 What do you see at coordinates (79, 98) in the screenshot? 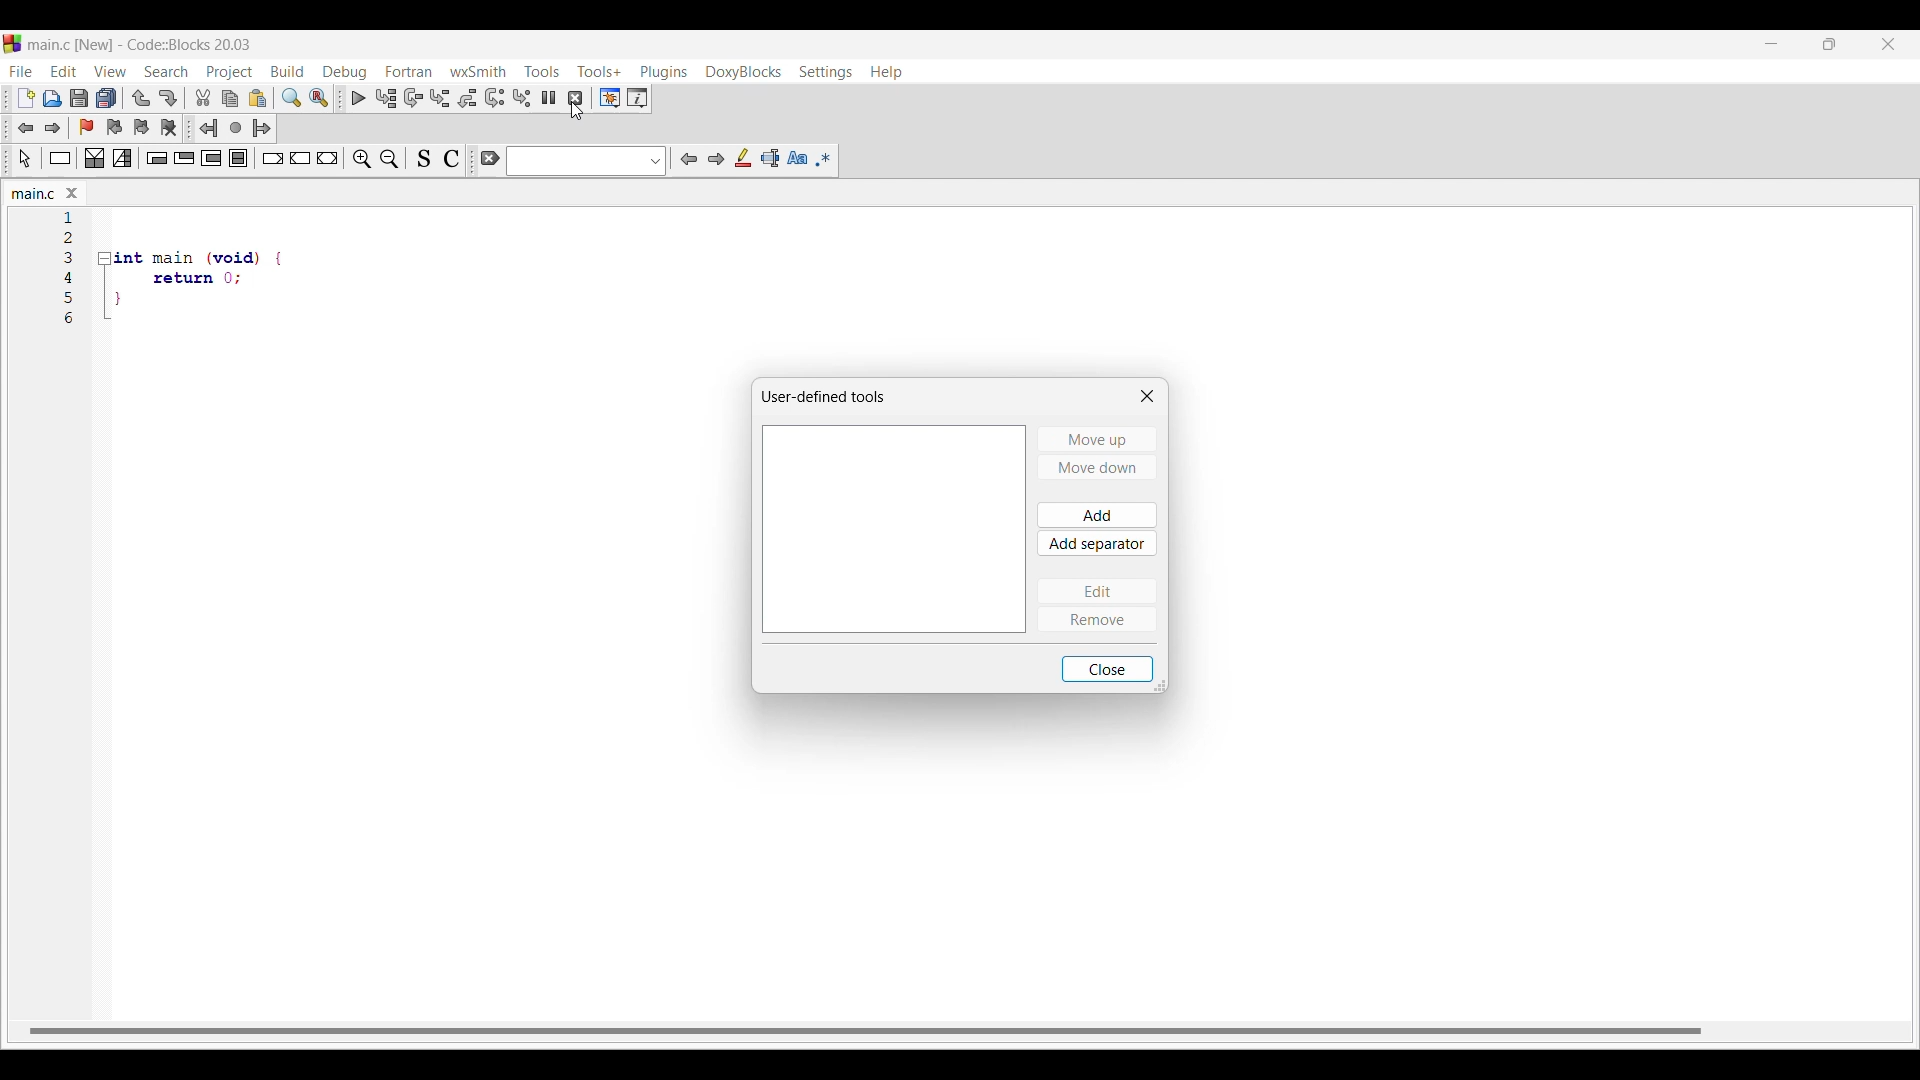
I see `Save` at bounding box center [79, 98].